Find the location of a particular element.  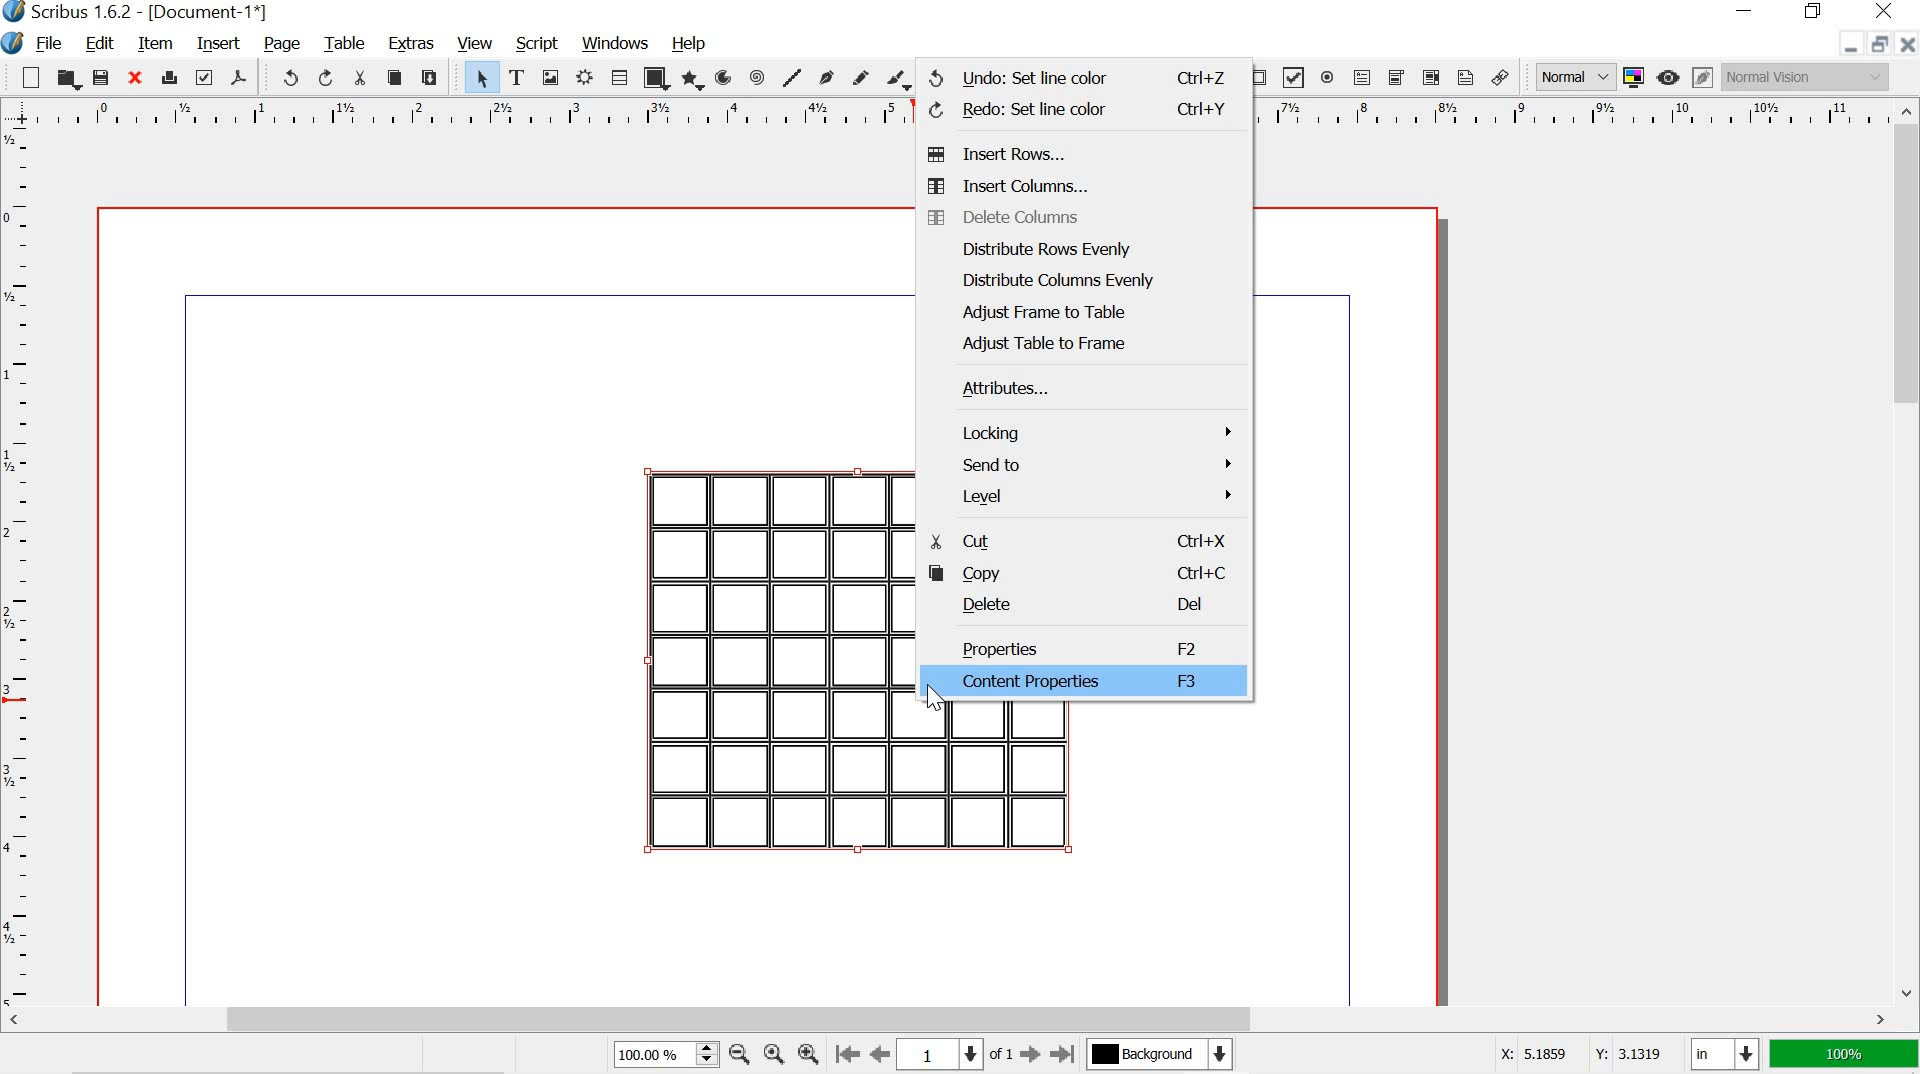

go to the perious page is located at coordinates (882, 1053).